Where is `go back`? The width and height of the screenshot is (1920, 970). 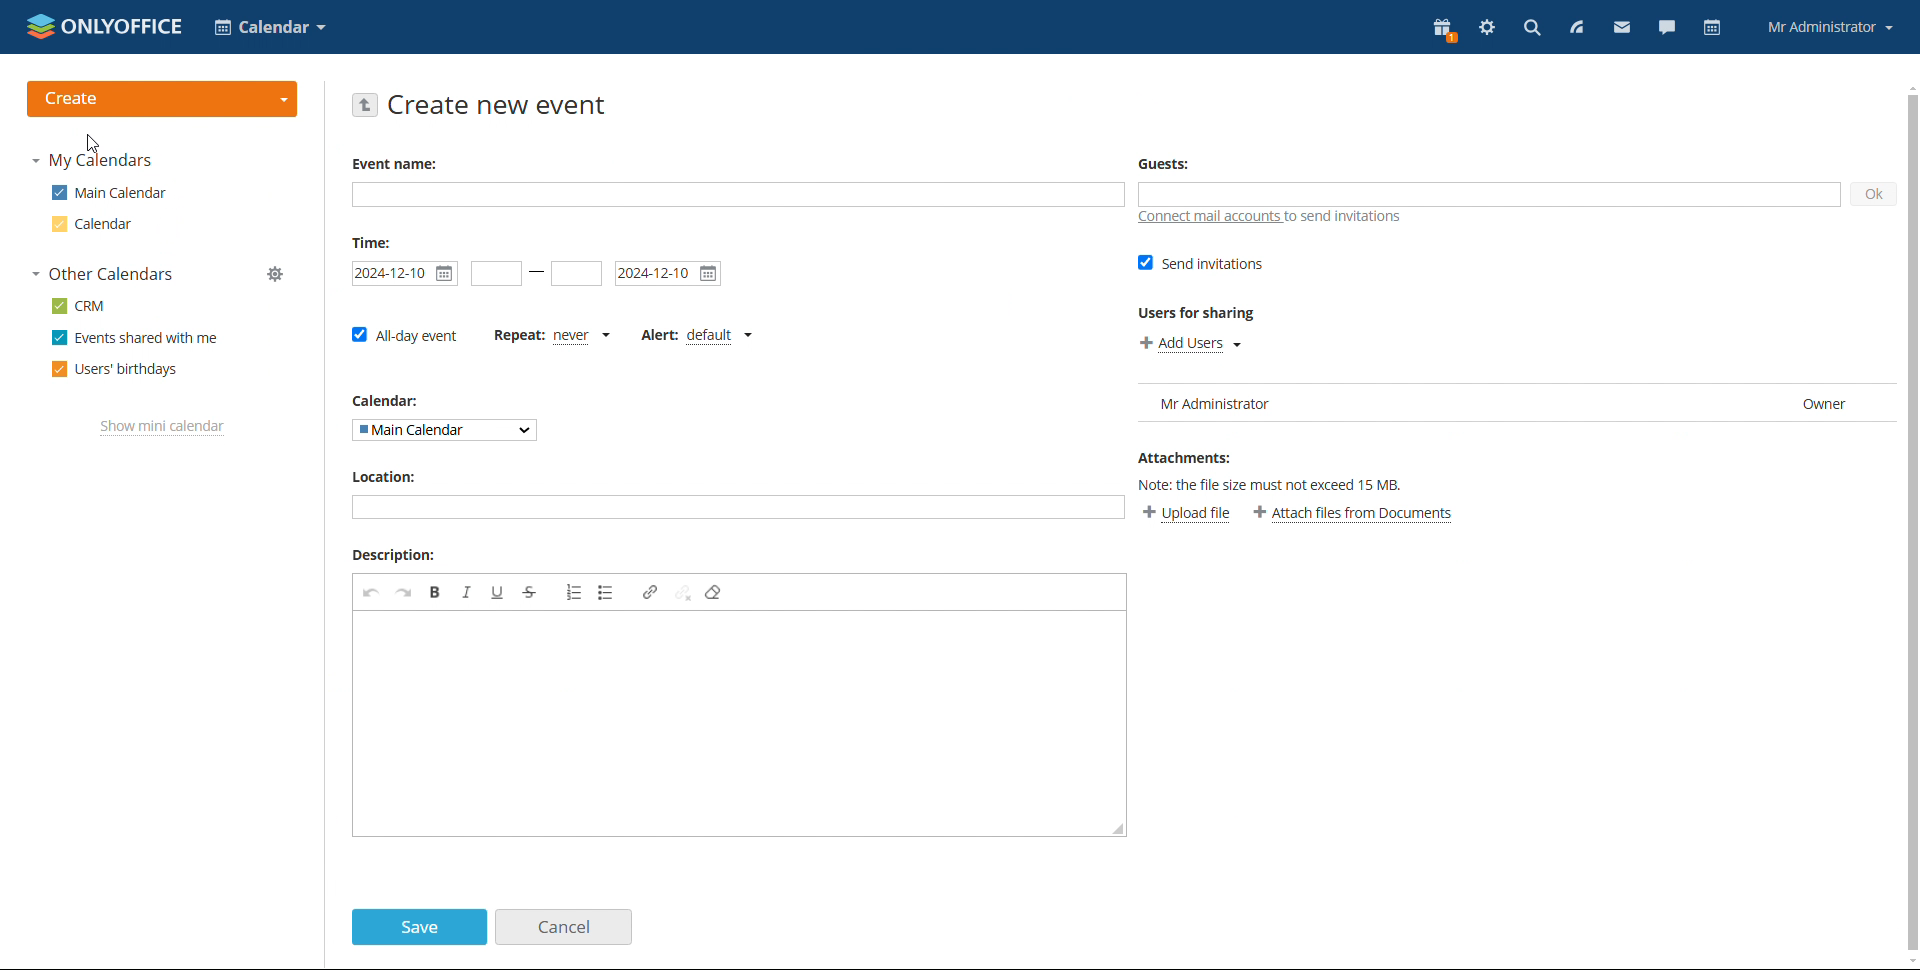
go back is located at coordinates (366, 105).